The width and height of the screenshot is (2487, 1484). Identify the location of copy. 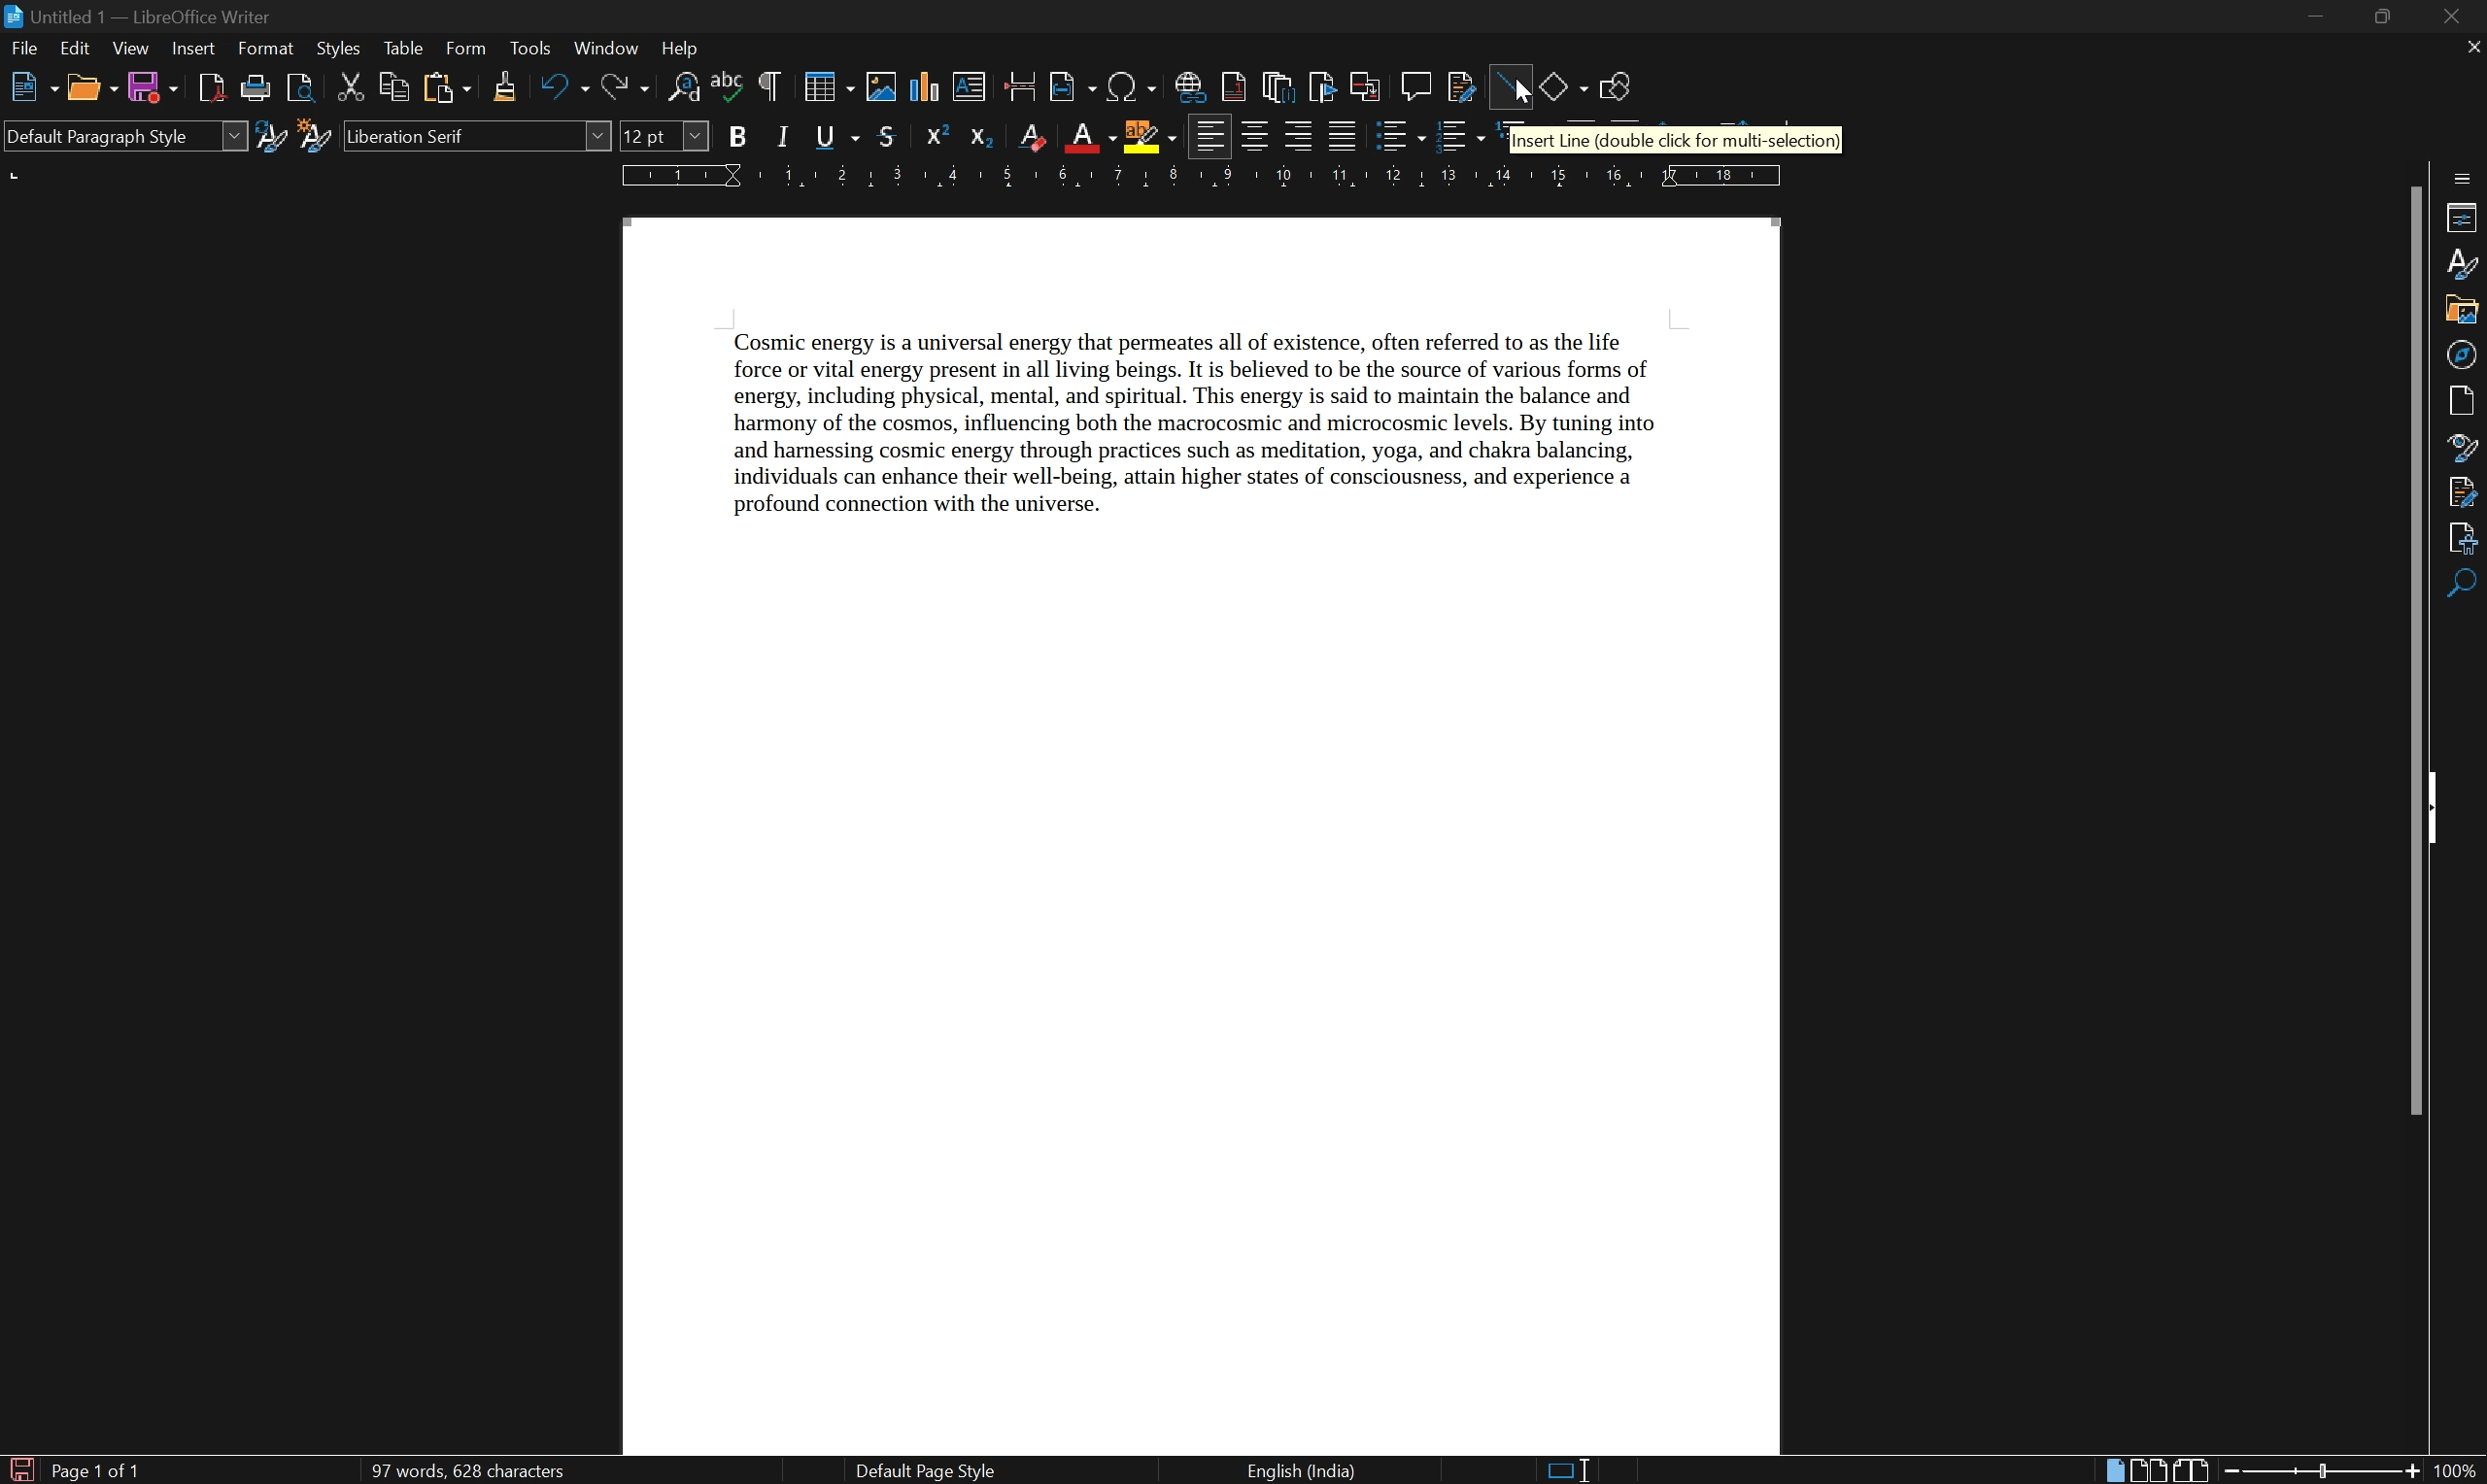
(393, 86).